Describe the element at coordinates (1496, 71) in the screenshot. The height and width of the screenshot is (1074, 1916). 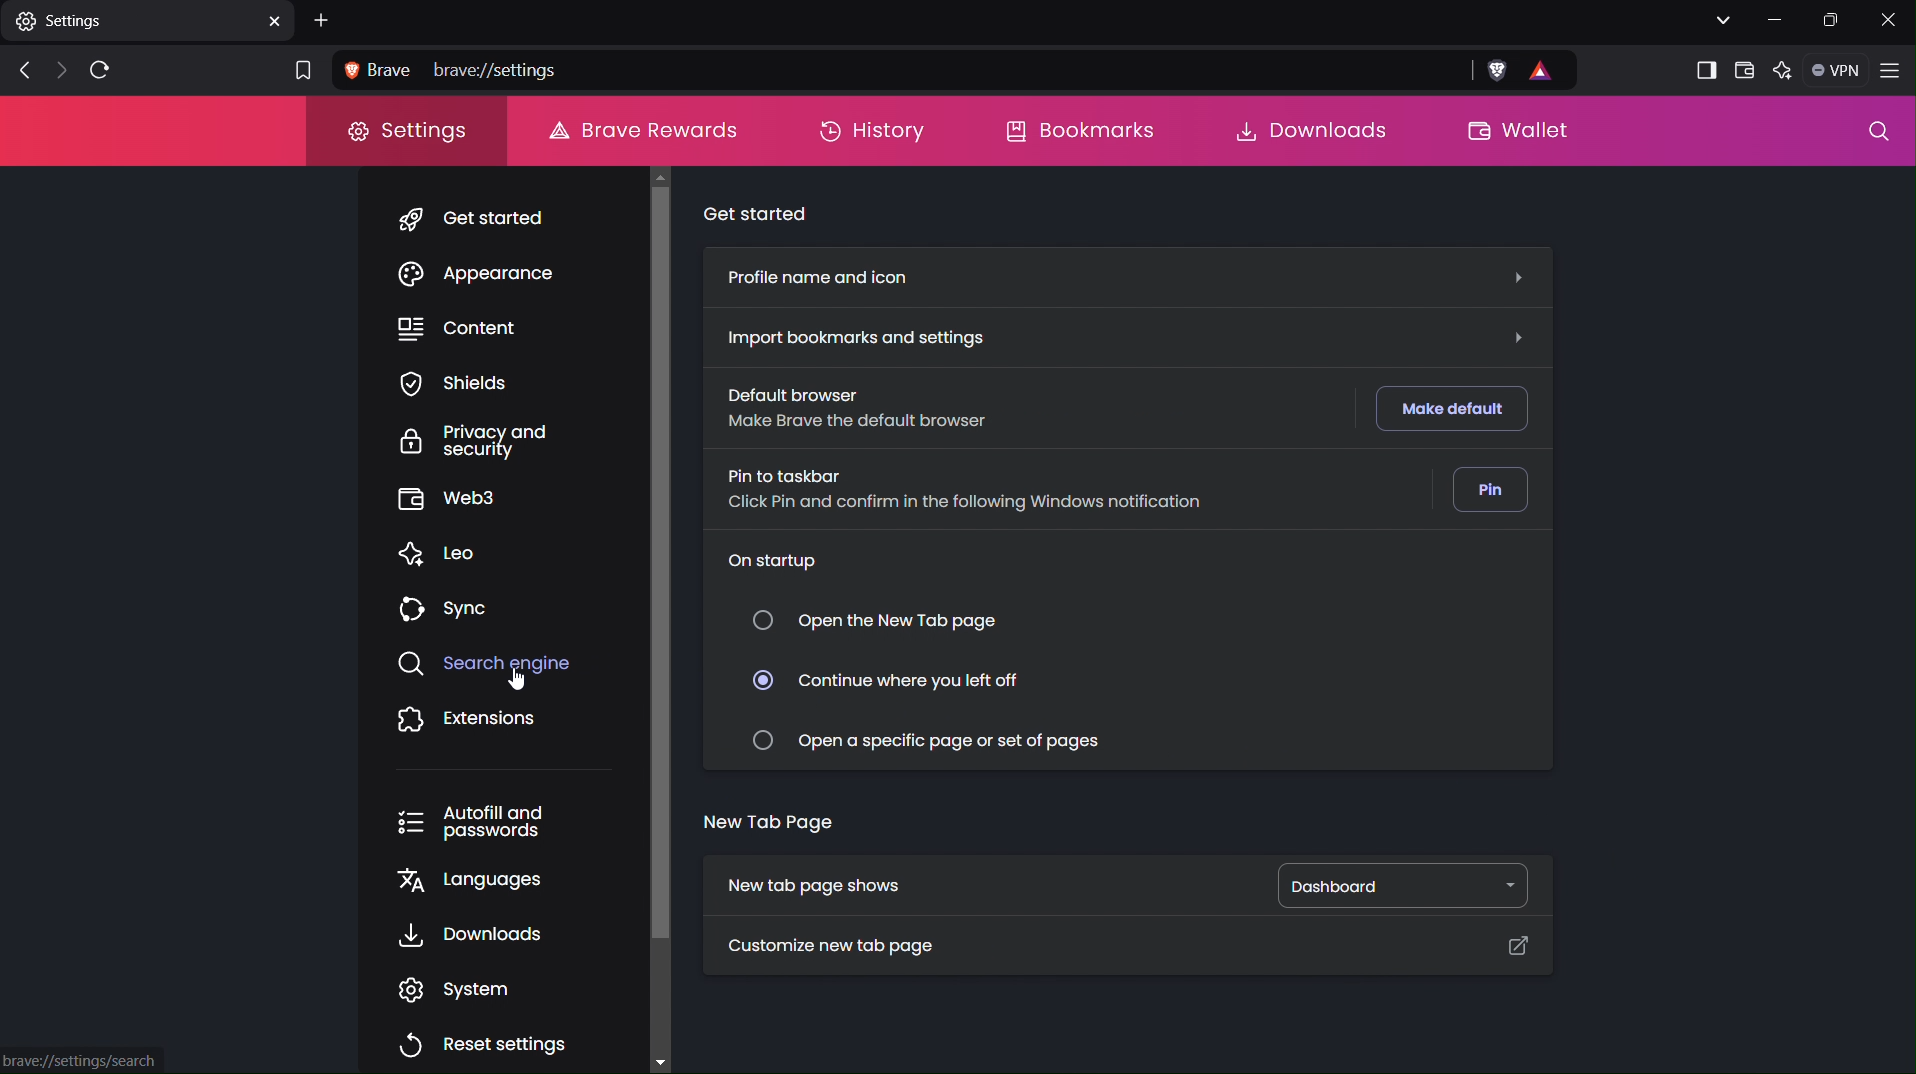
I see `Brave Shield` at that location.